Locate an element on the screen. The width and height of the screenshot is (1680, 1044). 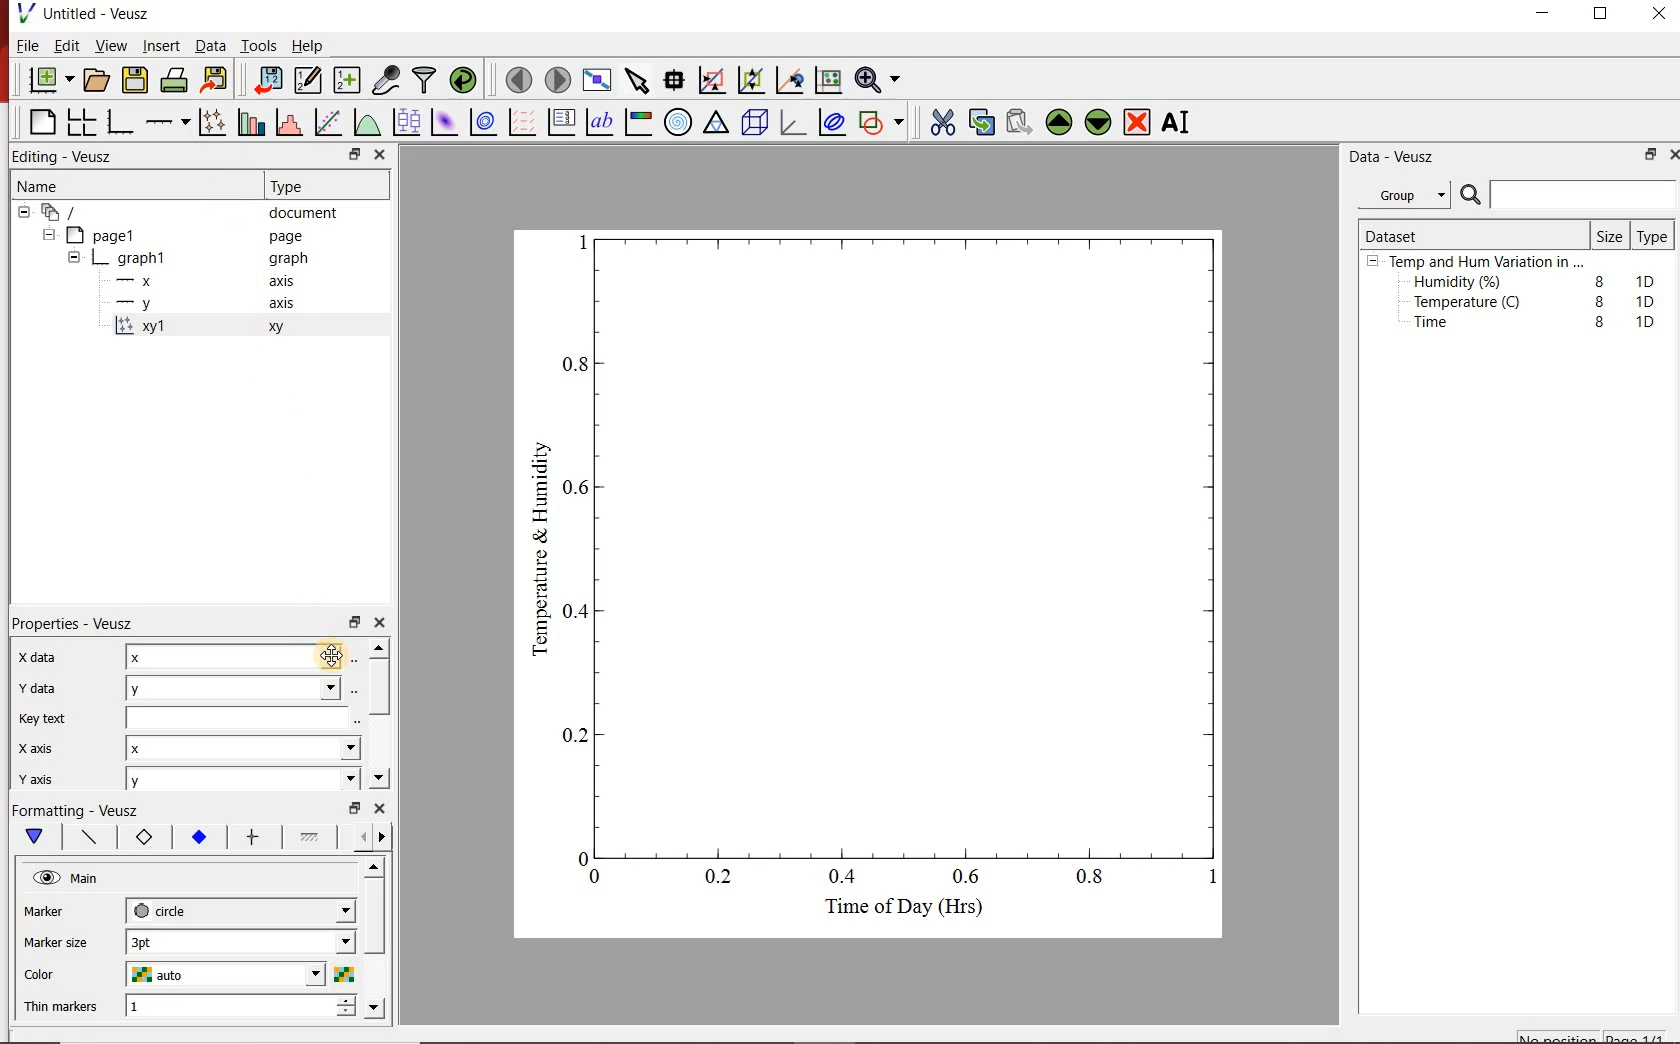
cut the selected widget is located at coordinates (941, 120).